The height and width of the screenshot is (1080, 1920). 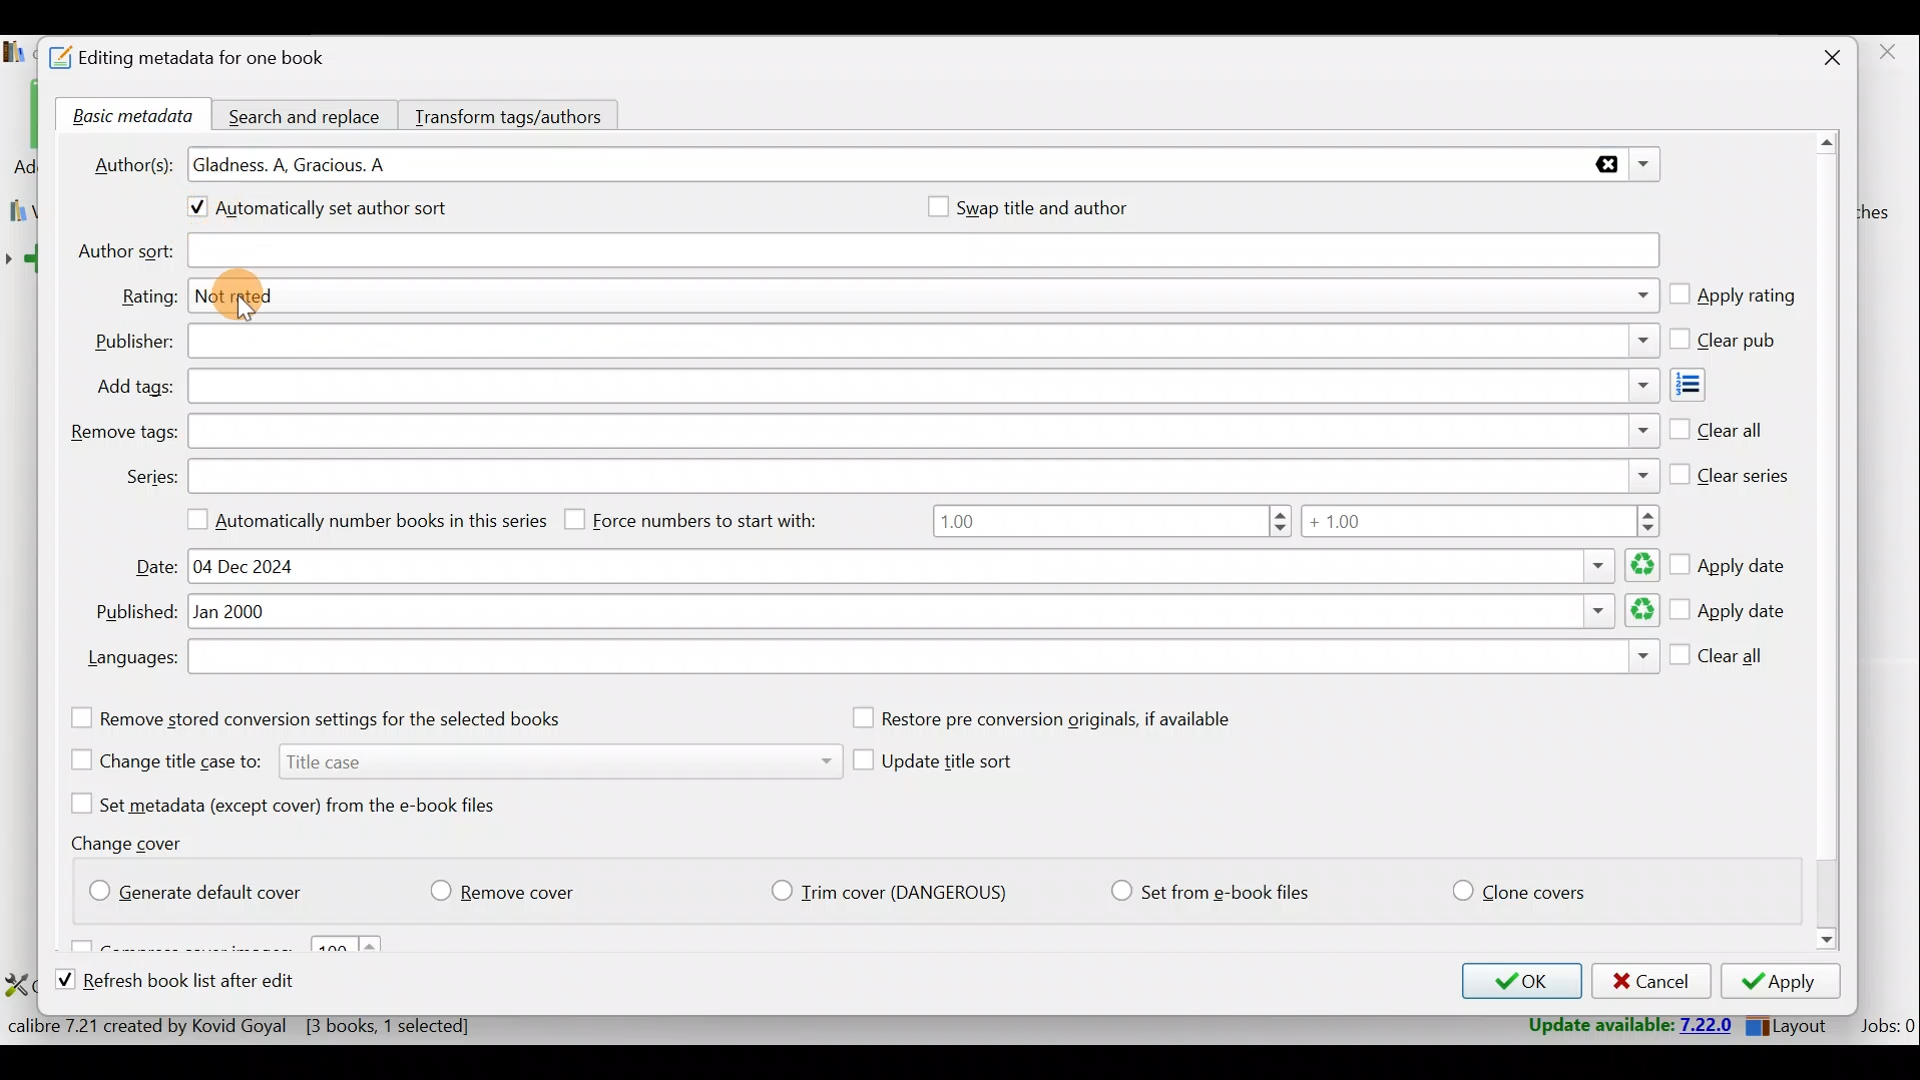 I want to click on Clear series, so click(x=1731, y=471).